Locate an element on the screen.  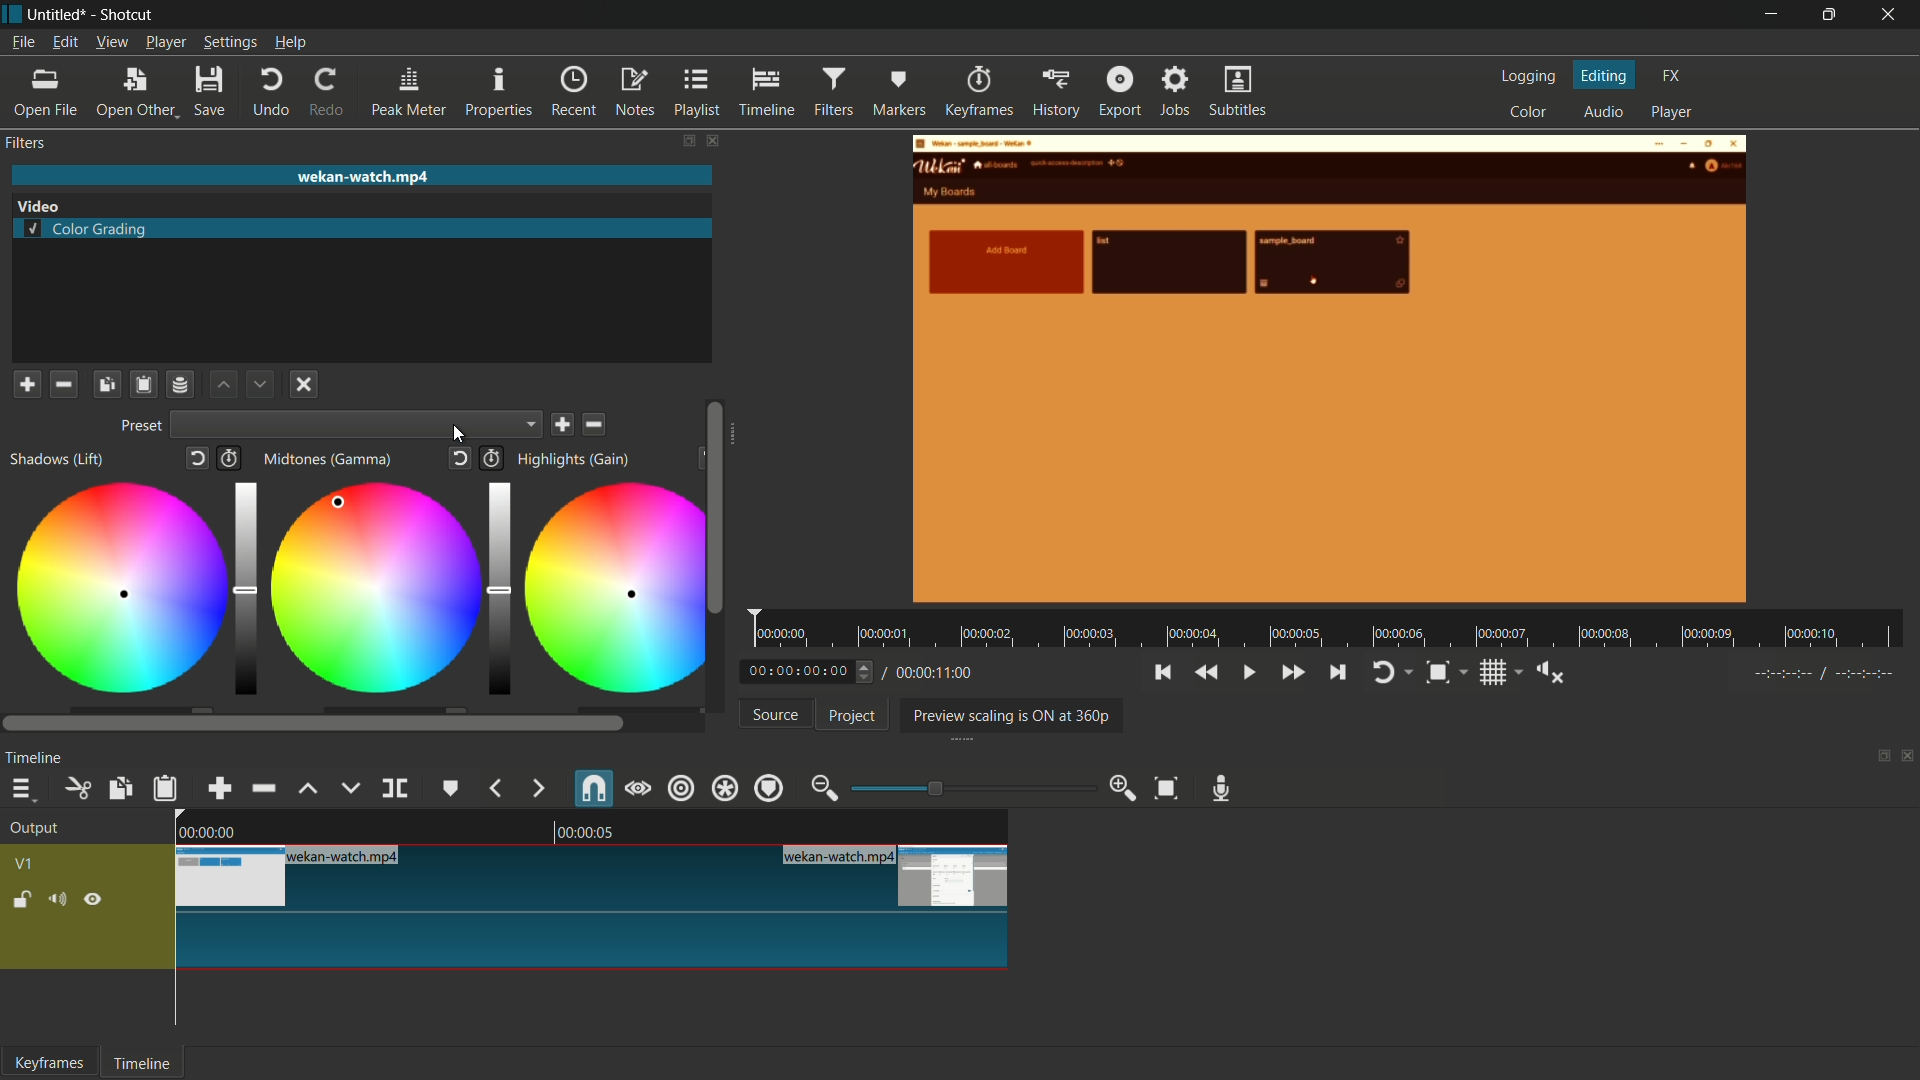
timeline is located at coordinates (145, 1063).